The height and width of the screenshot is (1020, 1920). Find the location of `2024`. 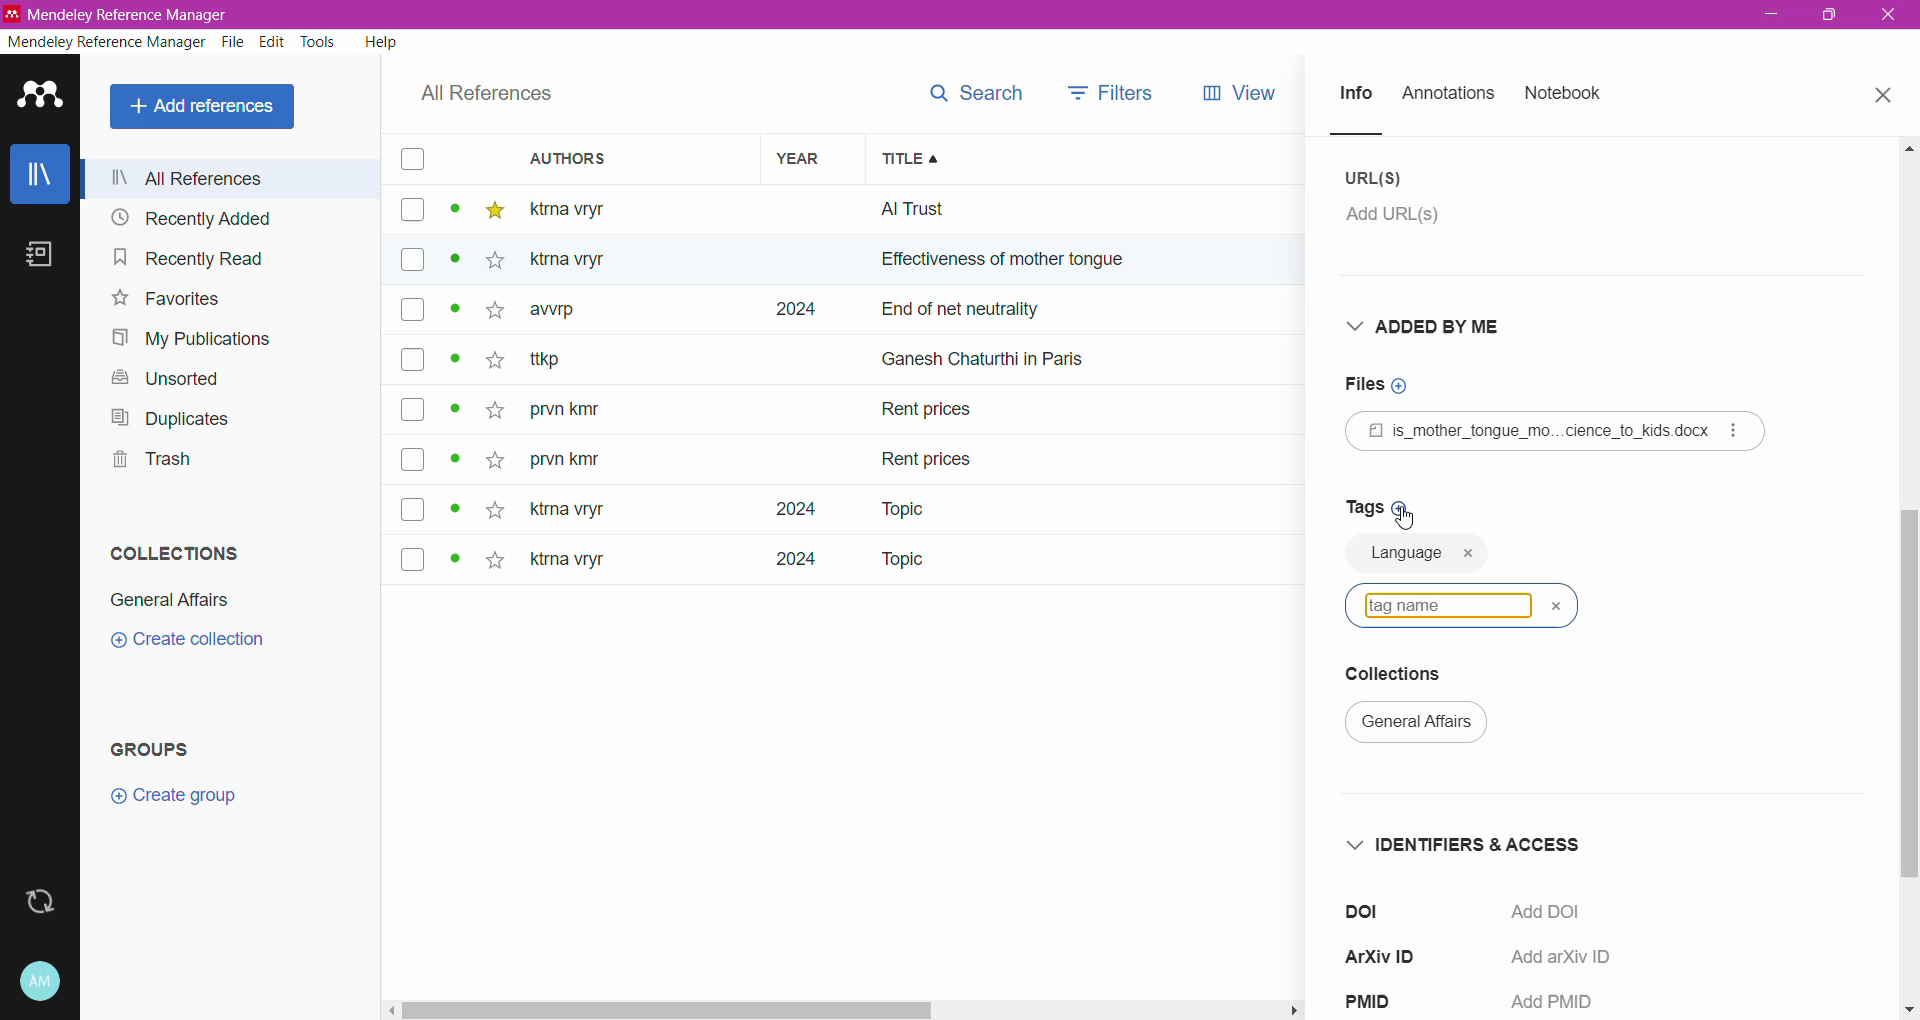

2024 is located at coordinates (778, 509).